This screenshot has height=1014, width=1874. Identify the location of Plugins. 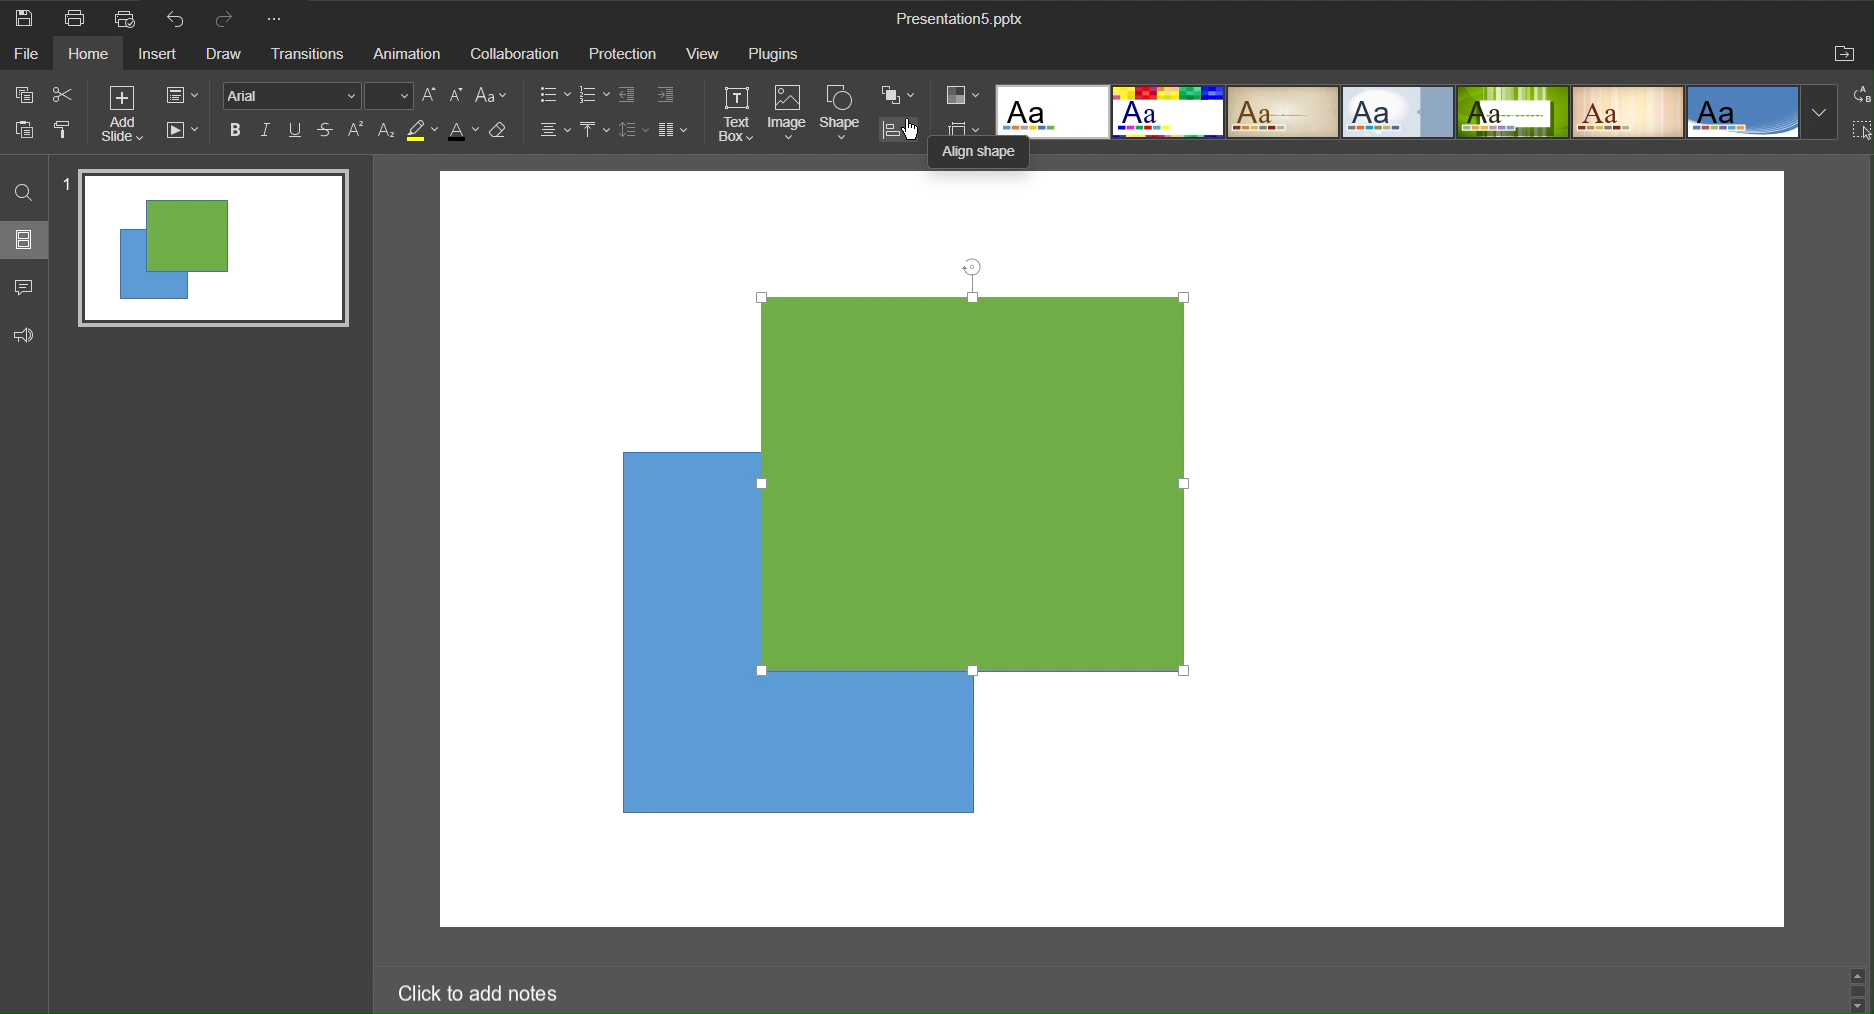
(776, 54).